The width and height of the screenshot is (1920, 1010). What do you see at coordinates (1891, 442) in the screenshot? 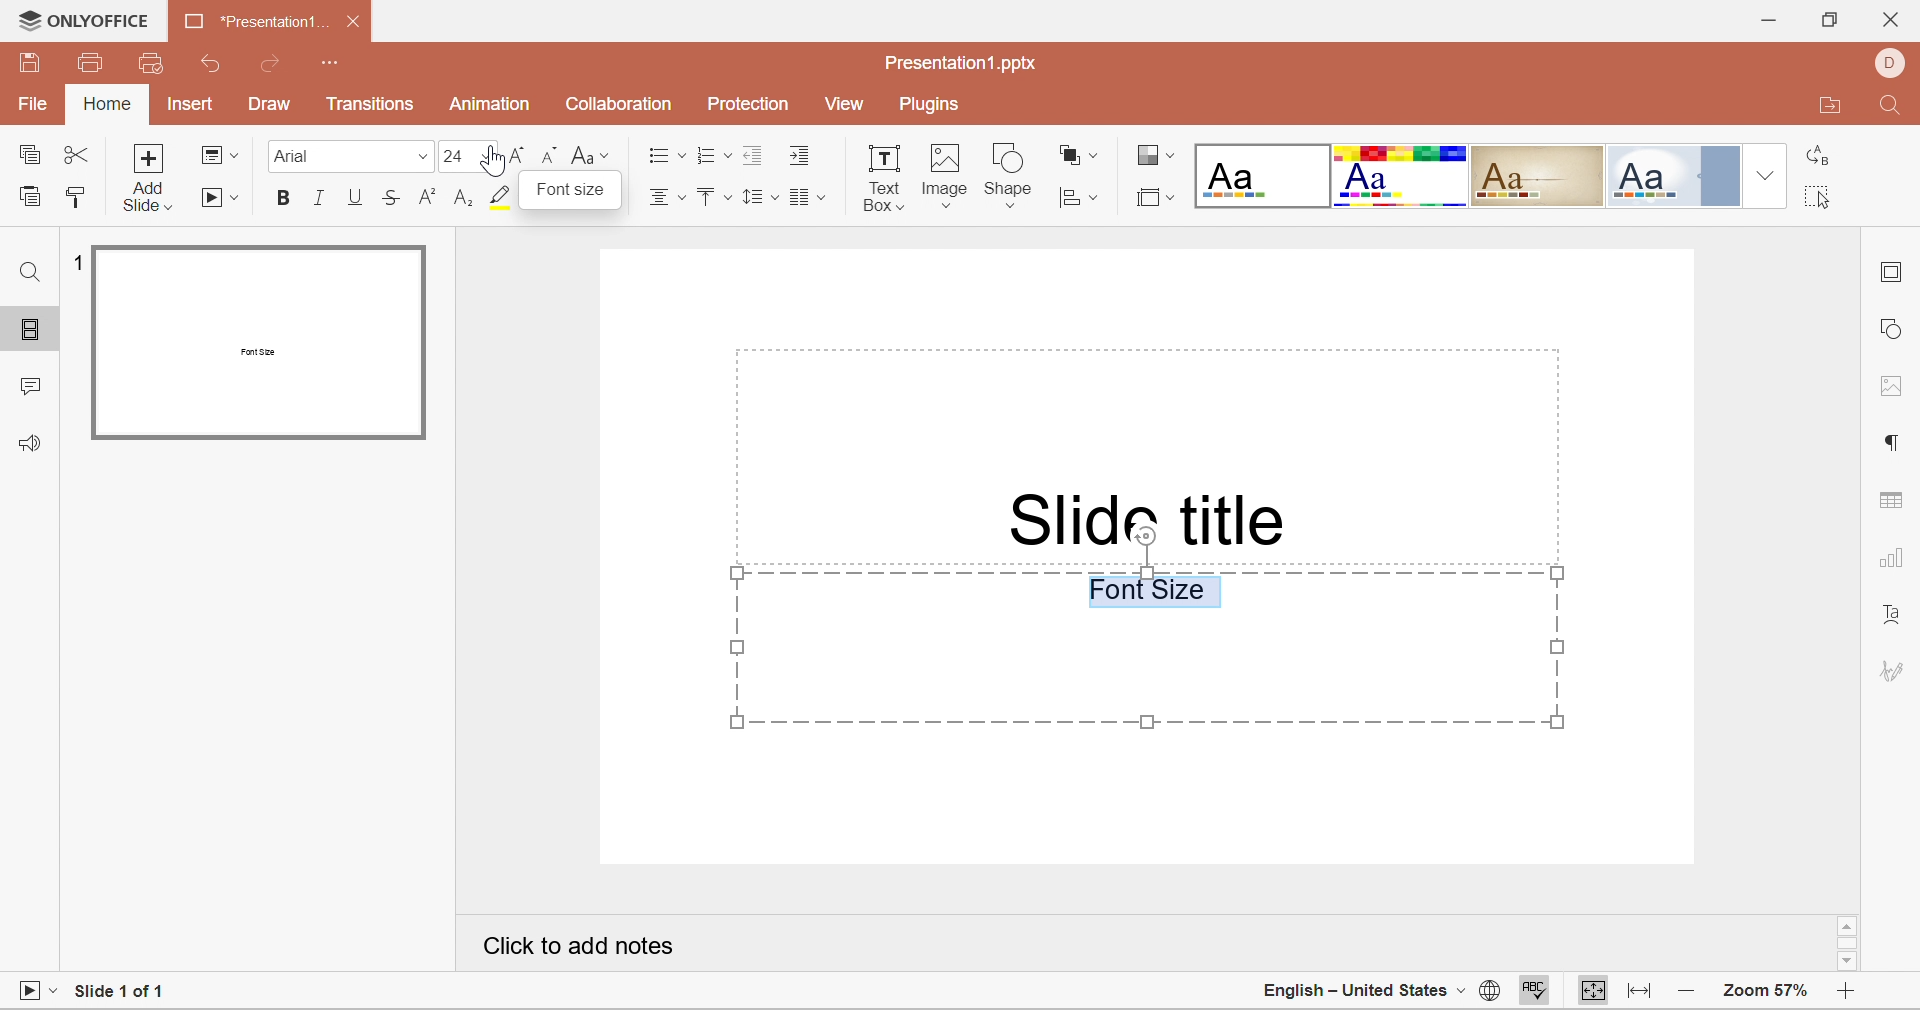
I see `paragraph settings` at bounding box center [1891, 442].